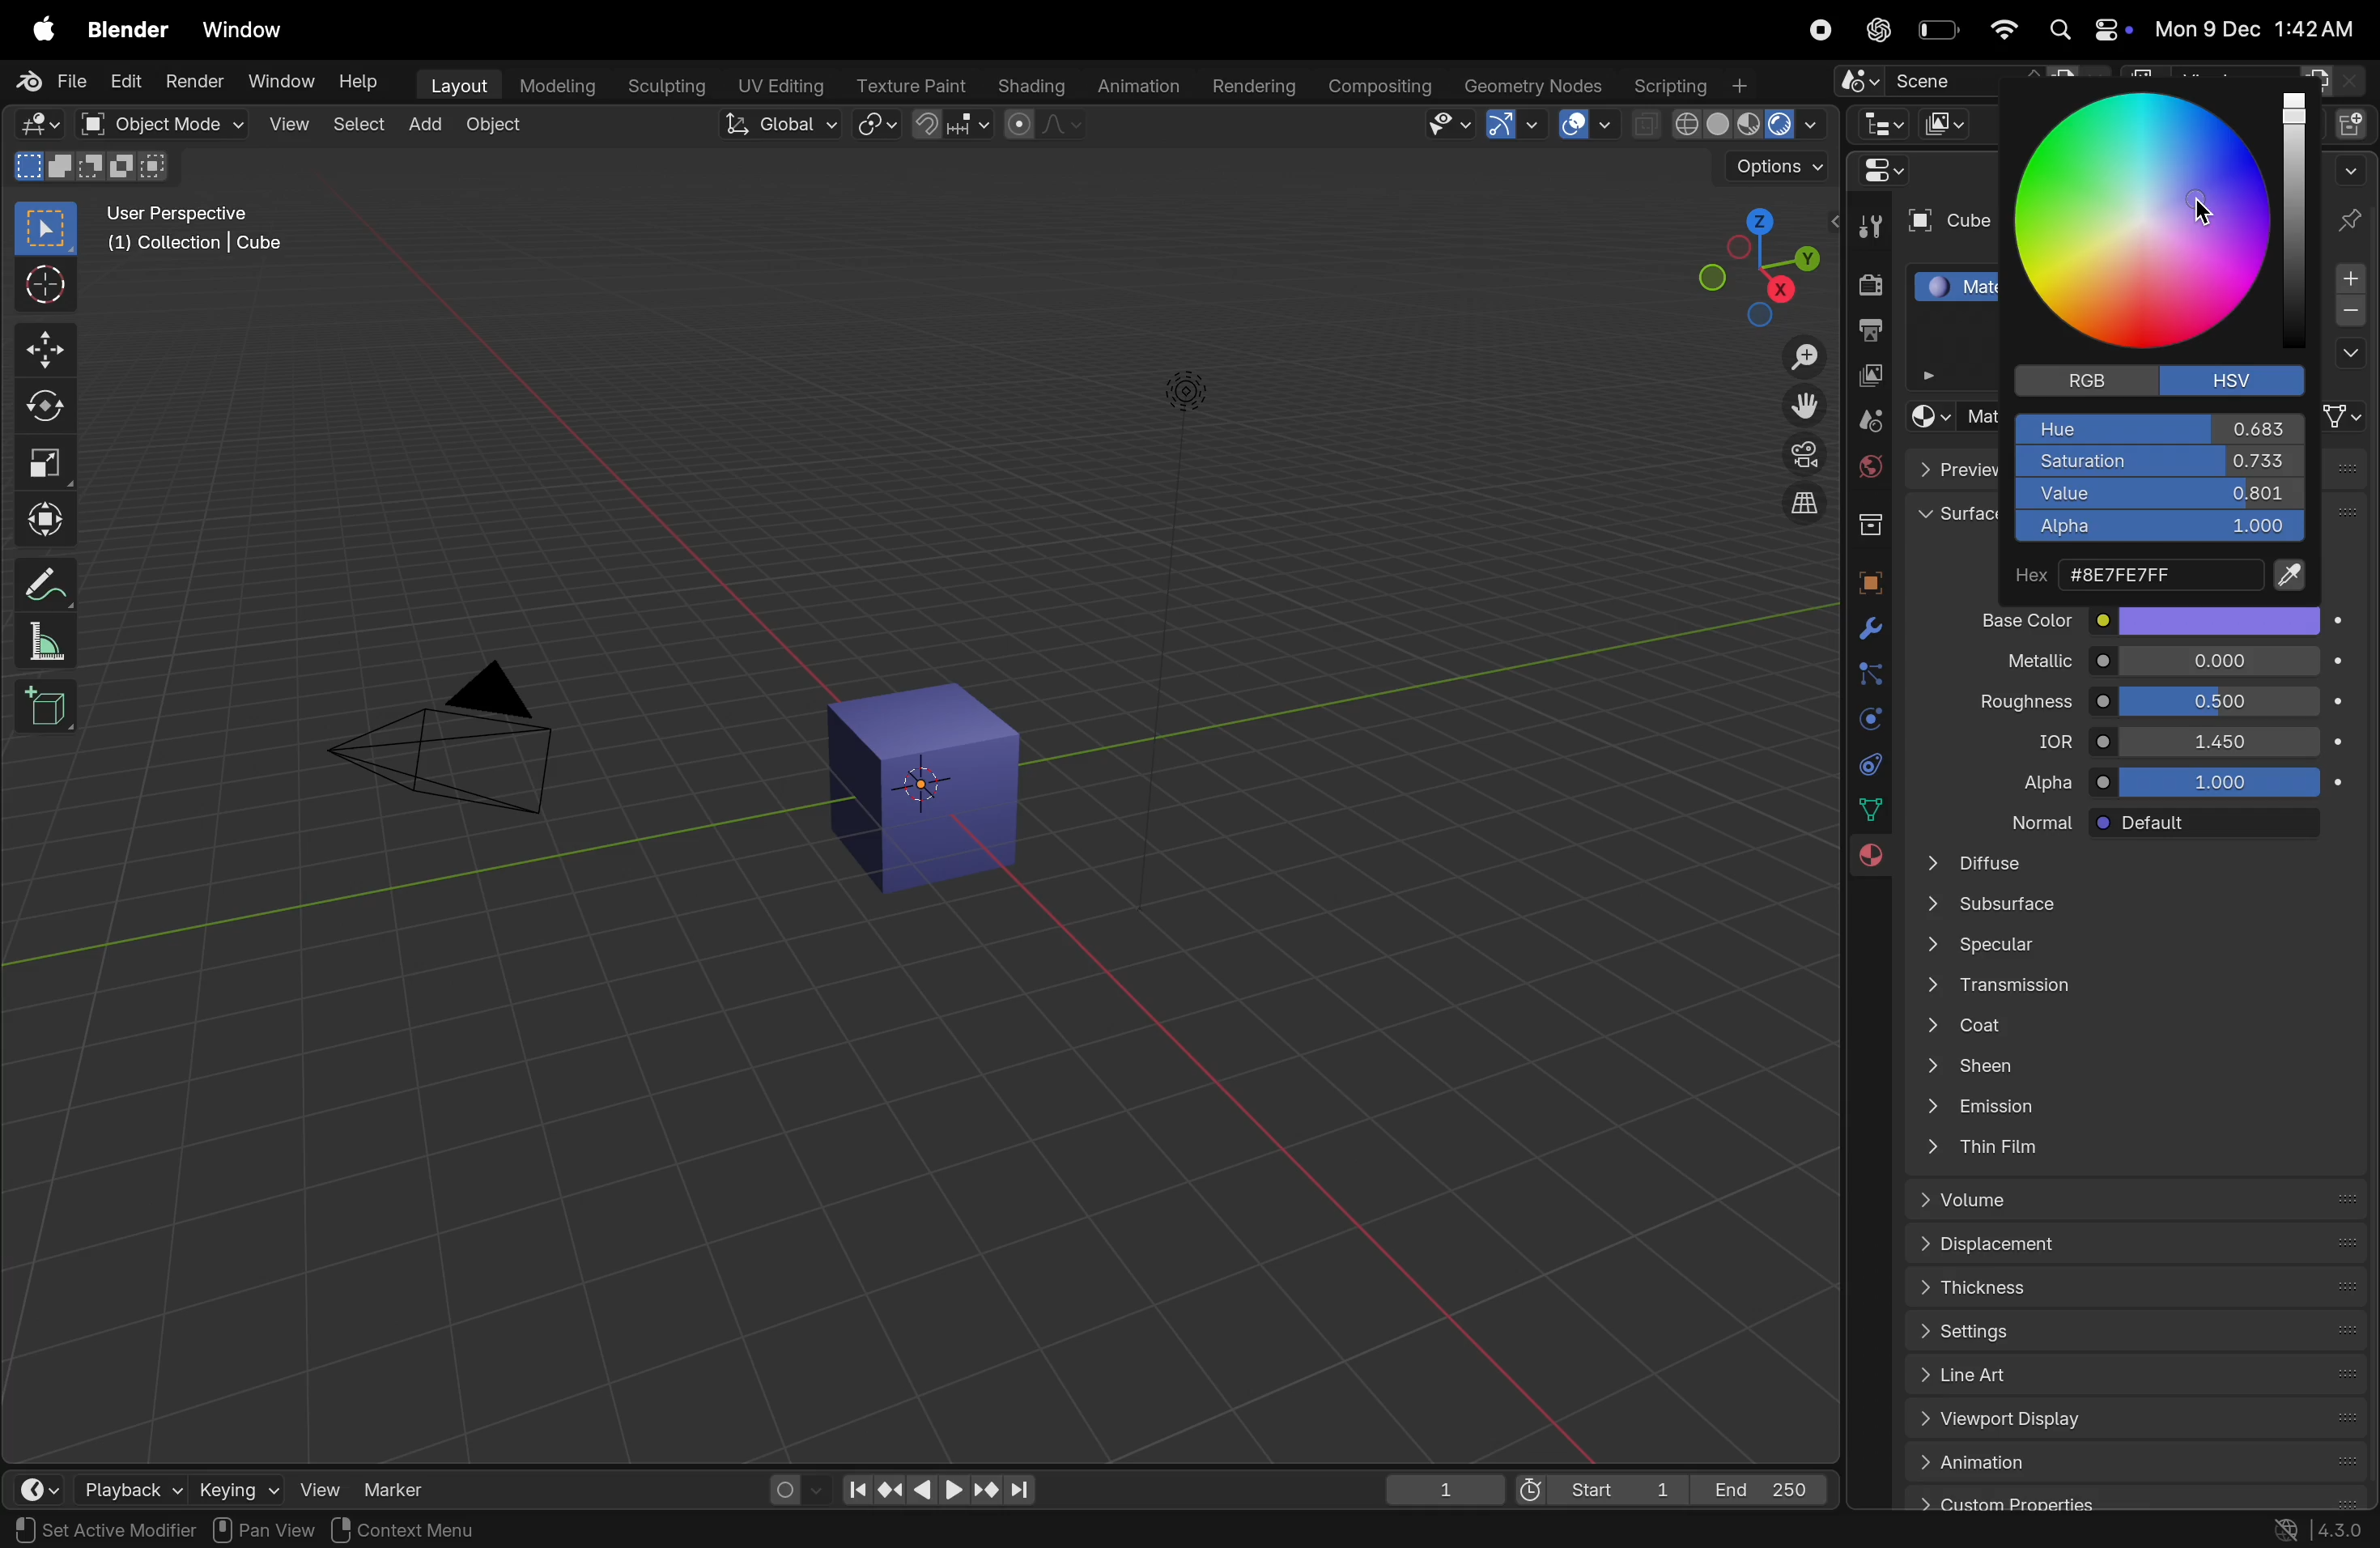 The width and height of the screenshot is (2380, 1548). I want to click on Edit, so click(127, 80).